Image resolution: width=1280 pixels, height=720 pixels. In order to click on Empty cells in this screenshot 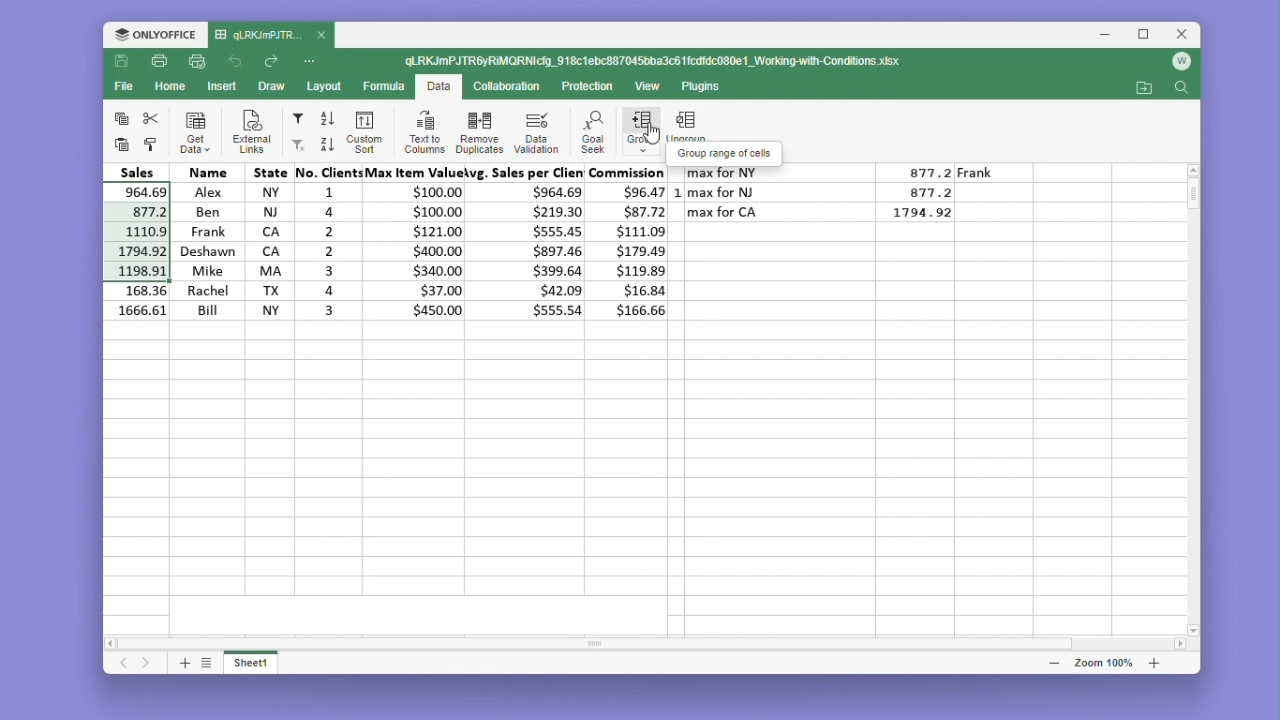, I will do `click(648, 459)`.